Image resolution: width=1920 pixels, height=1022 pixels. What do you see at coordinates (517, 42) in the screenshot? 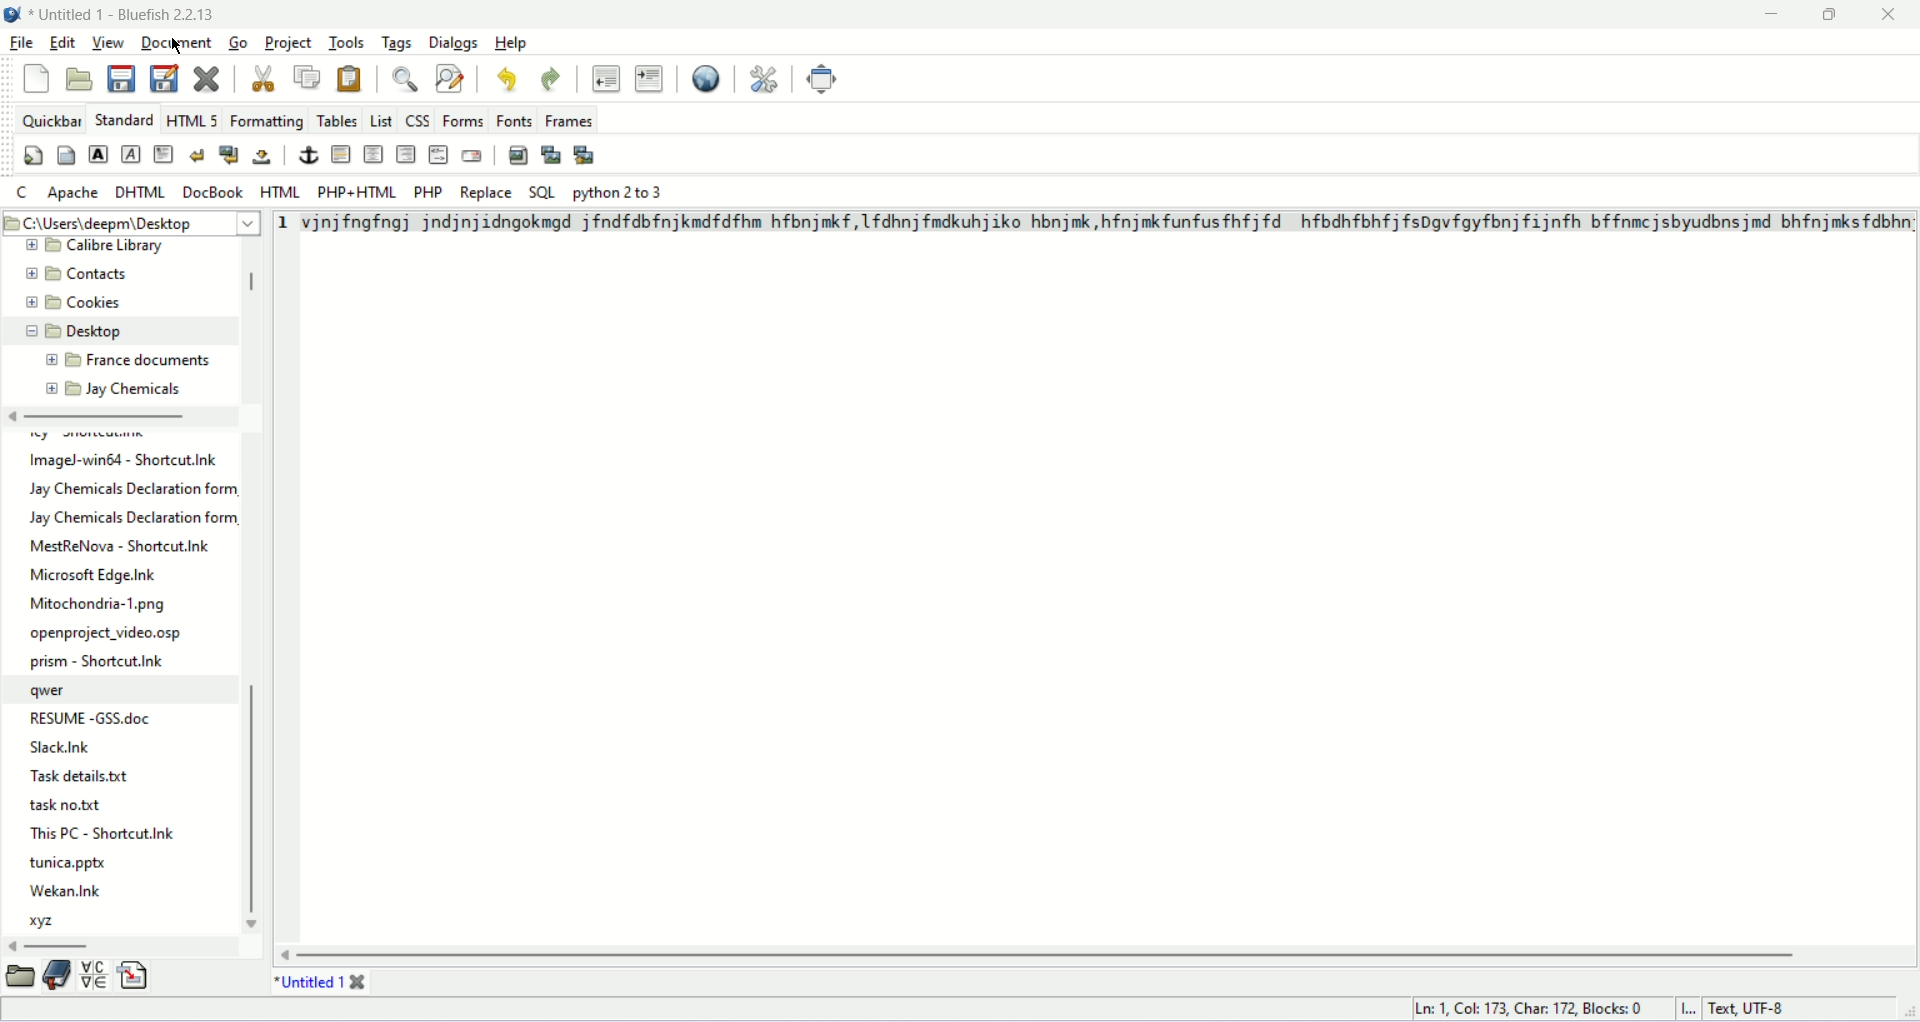
I see `help` at bounding box center [517, 42].